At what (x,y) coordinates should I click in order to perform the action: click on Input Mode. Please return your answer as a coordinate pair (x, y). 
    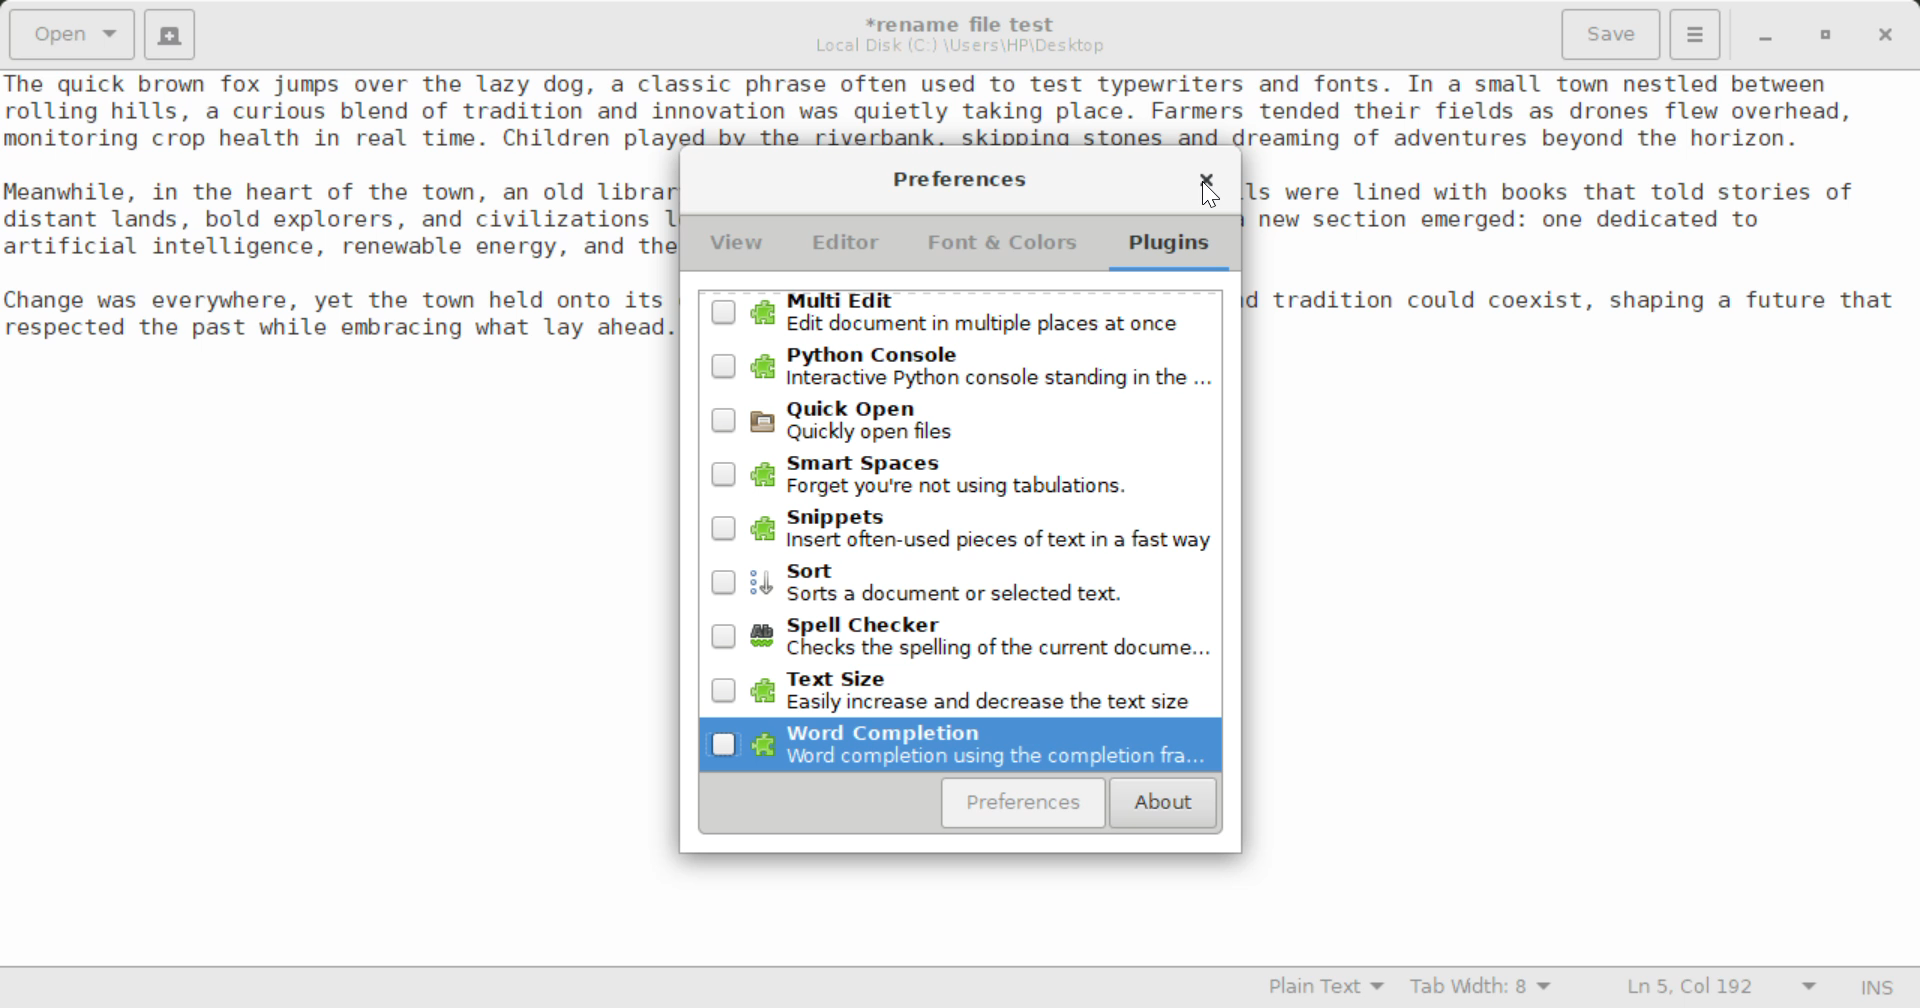
    Looking at the image, I should click on (1877, 990).